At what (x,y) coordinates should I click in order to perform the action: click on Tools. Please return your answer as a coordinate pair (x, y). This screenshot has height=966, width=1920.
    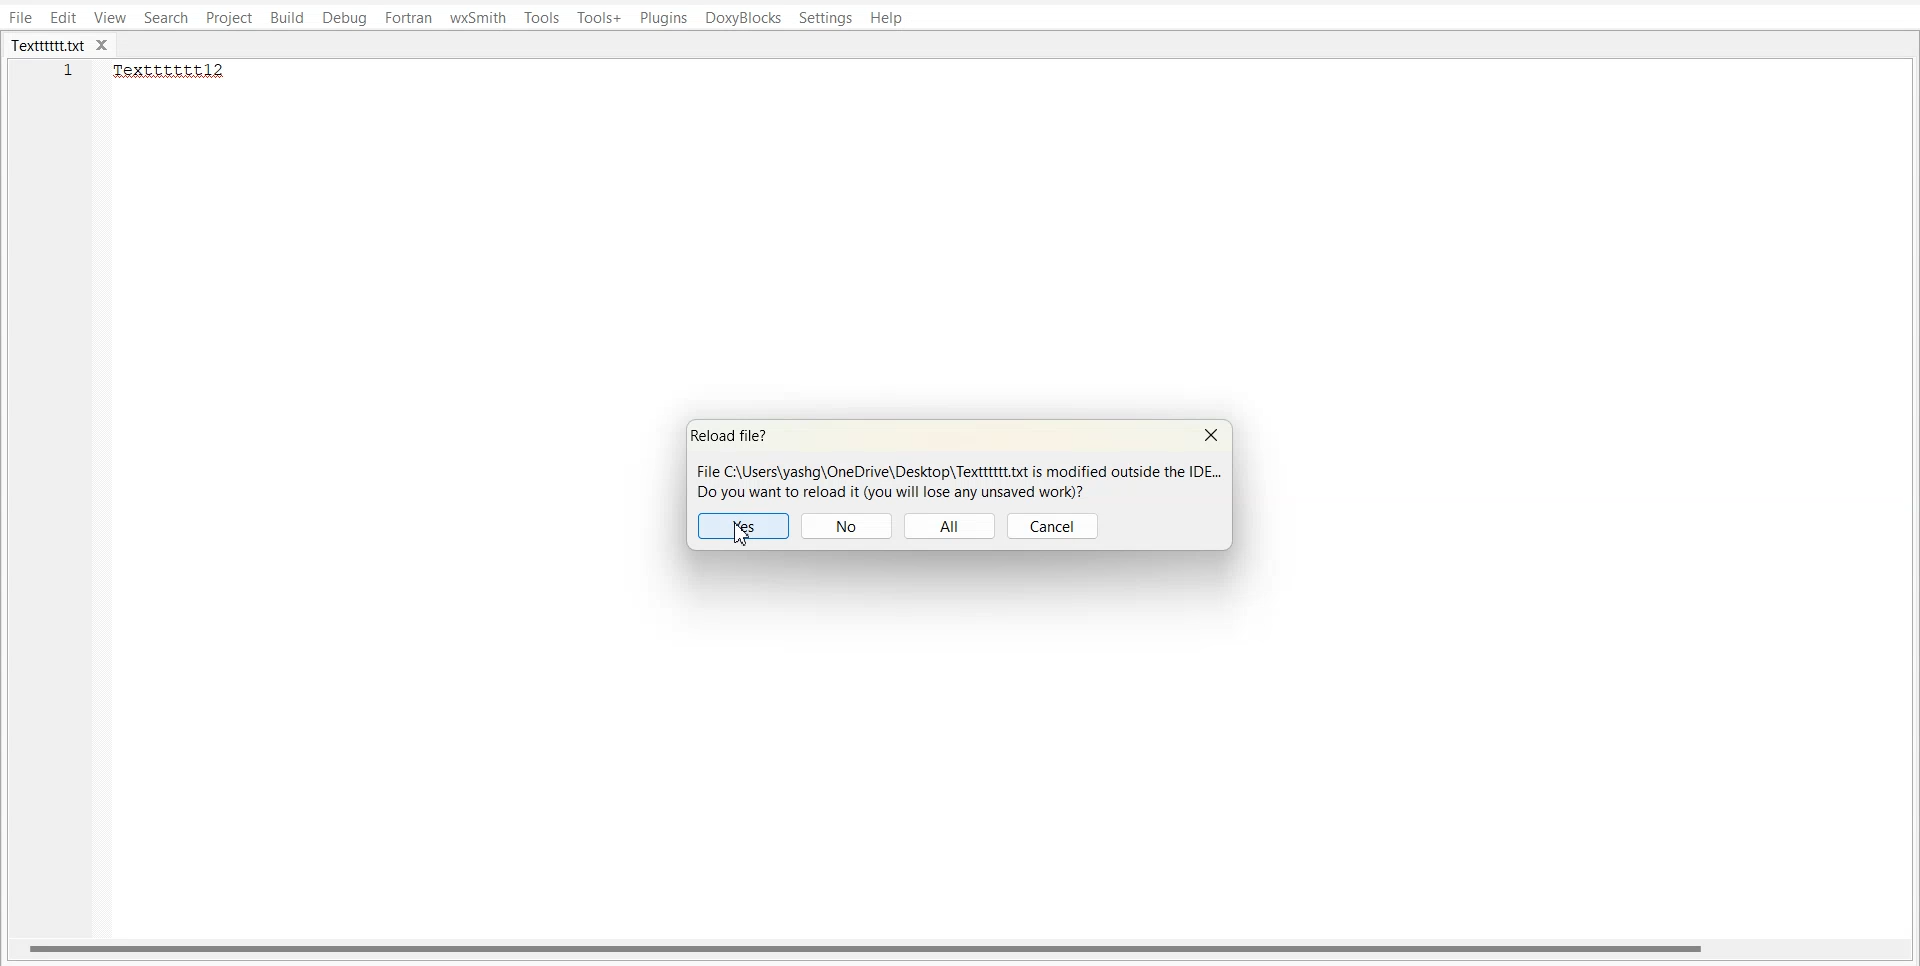
    Looking at the image, I should click on (542, 17).